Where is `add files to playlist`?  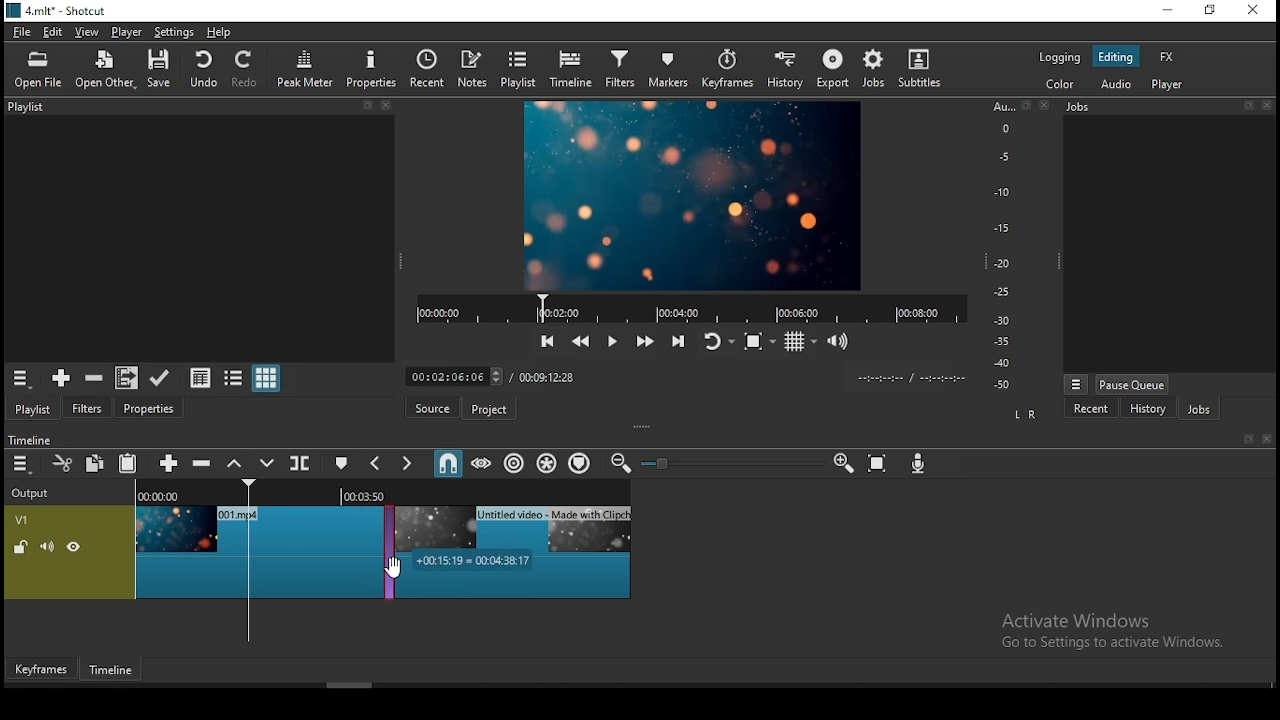
add files to playlist is located at coordinates (123, 378).